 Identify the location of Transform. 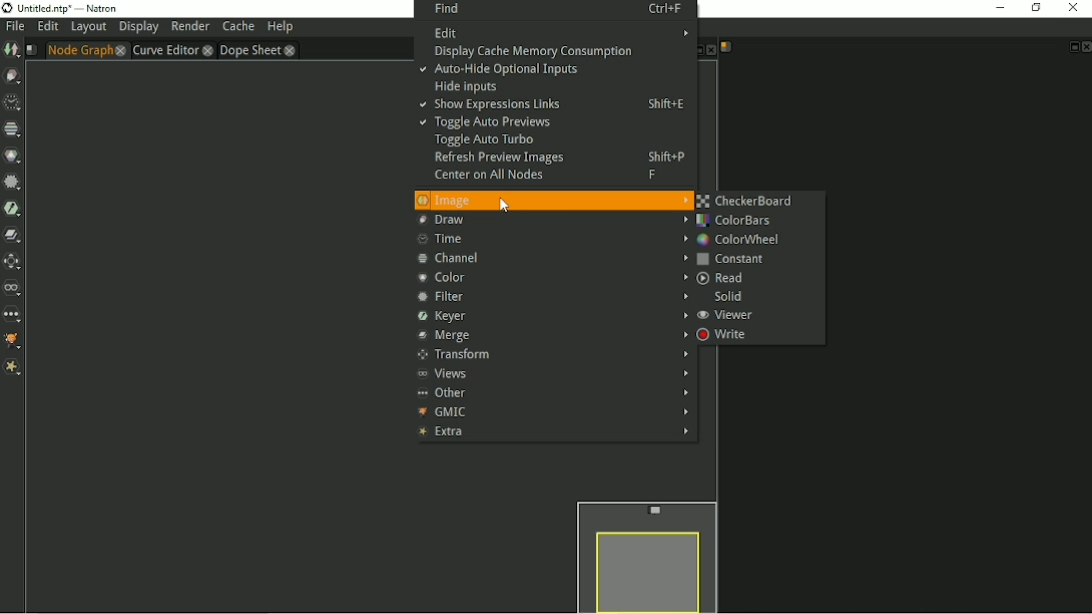
(13, 261).